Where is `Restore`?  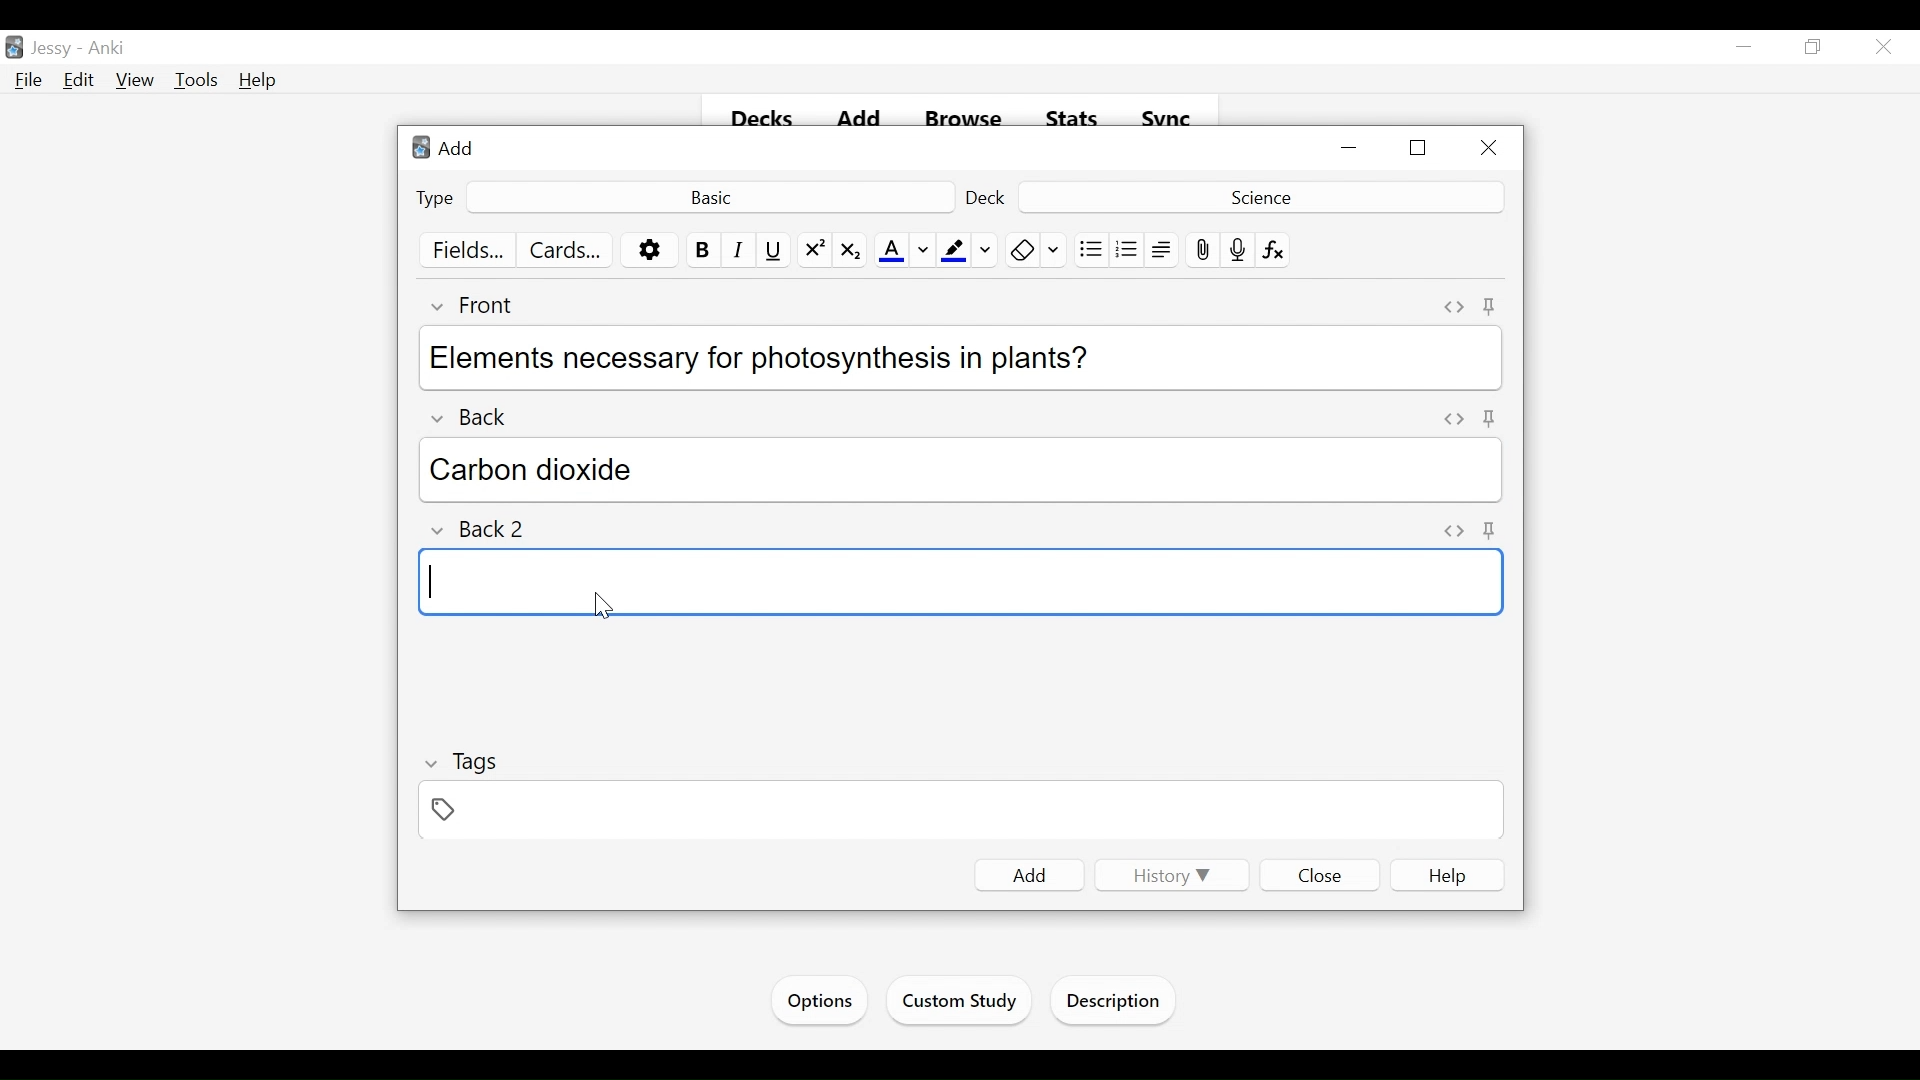
Restore is located at coordinates (1811, 48).